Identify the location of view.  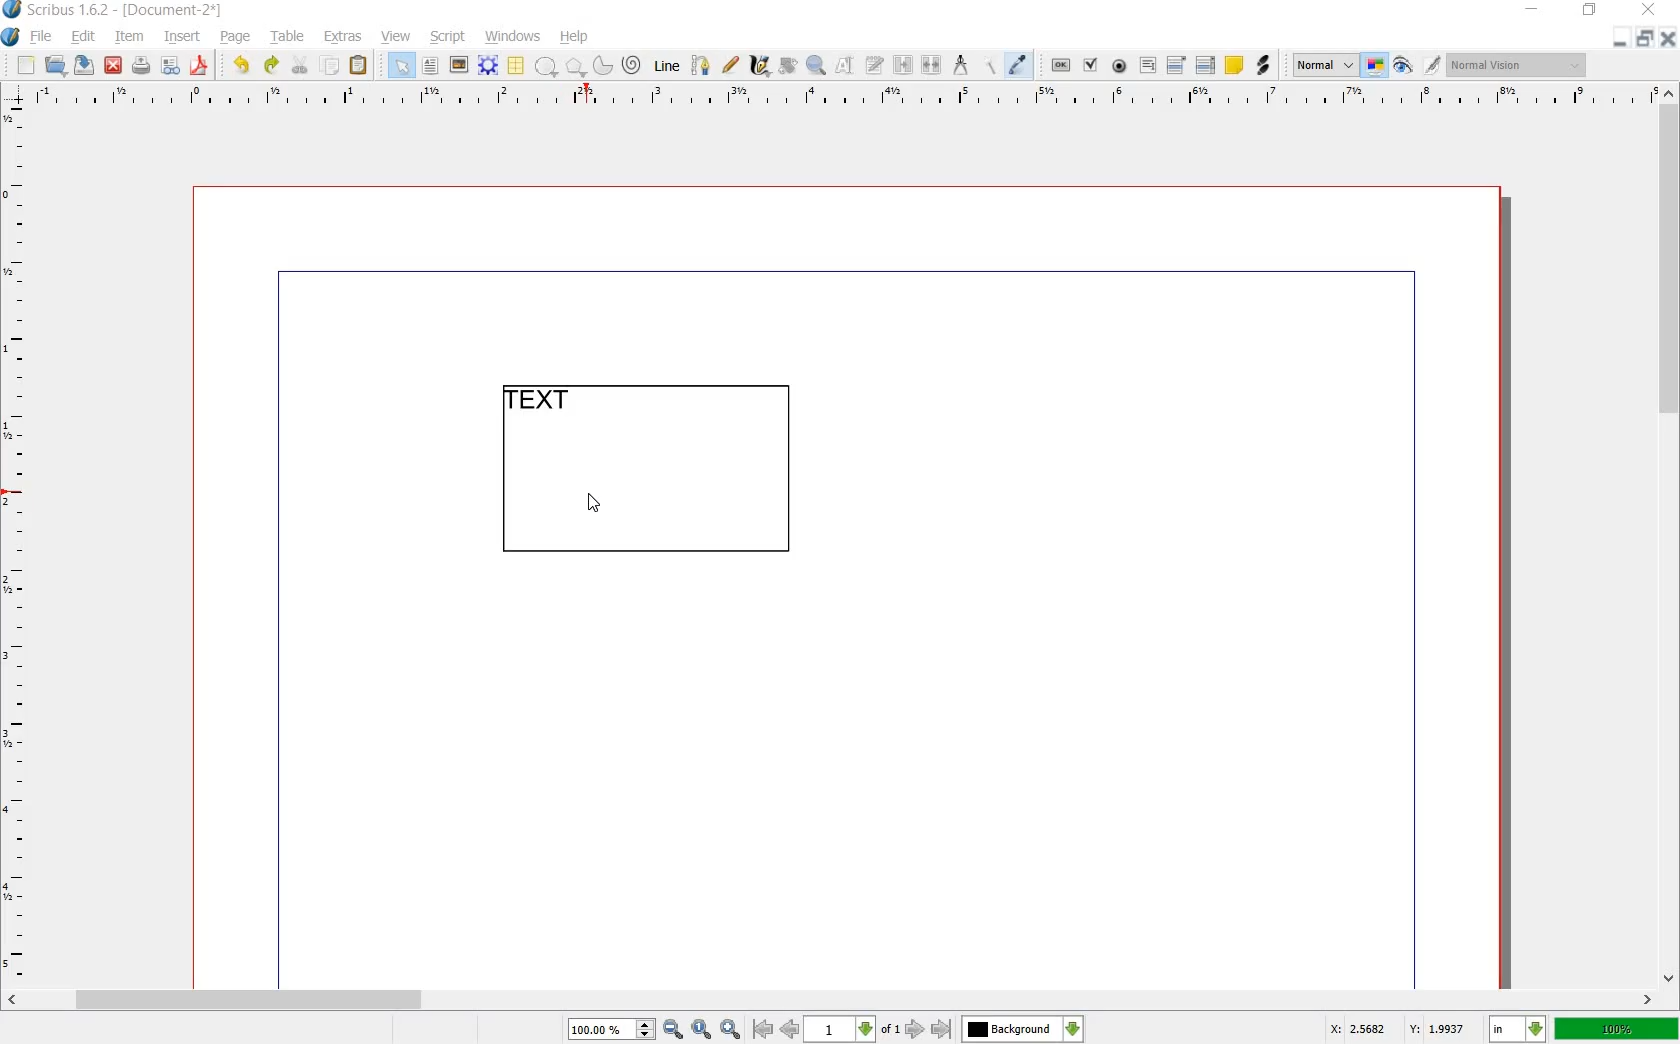
(397, 37).